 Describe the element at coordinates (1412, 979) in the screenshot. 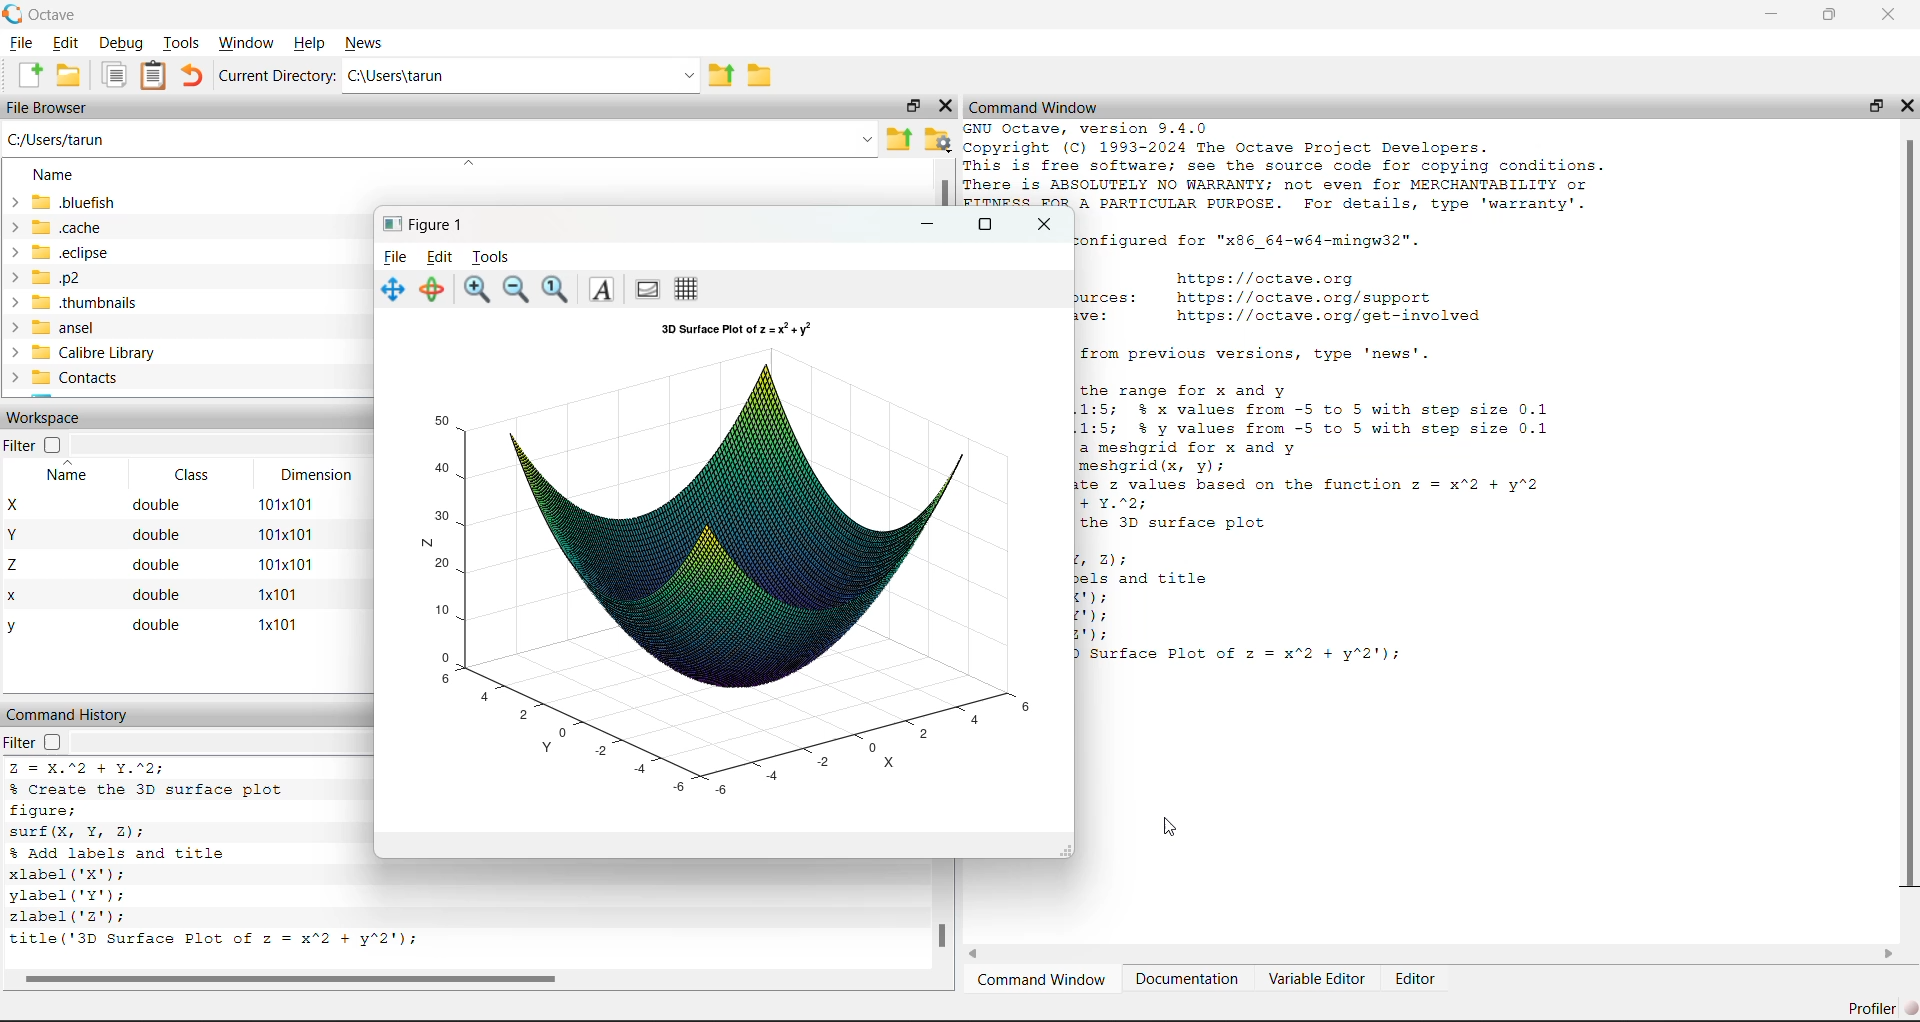

I see `Editor` at that location.